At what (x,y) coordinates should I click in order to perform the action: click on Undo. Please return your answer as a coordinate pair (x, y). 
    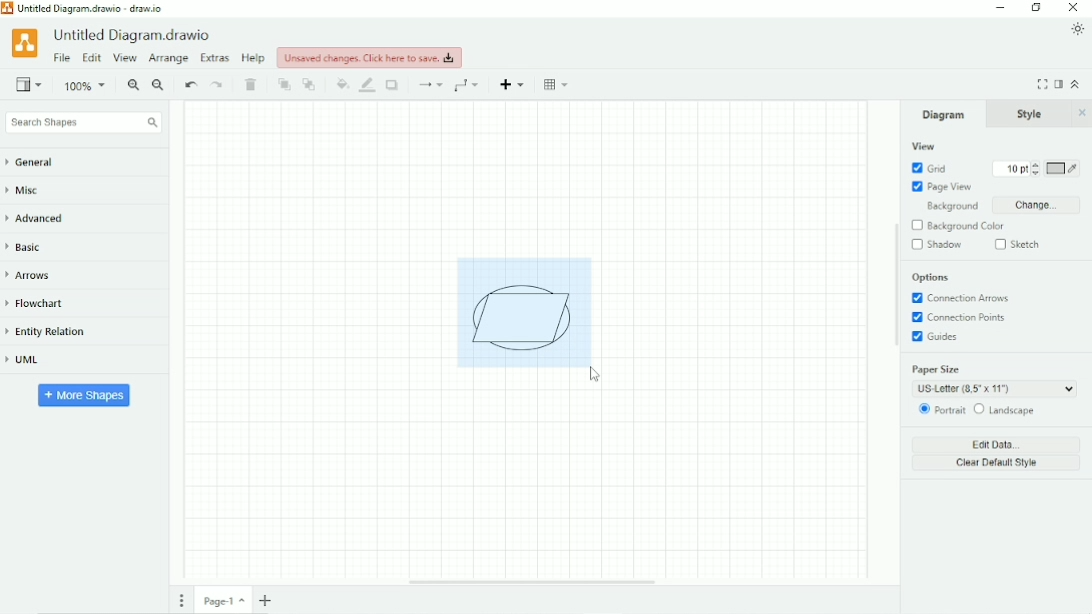
    Looking at the image, I should click on (190, 86).